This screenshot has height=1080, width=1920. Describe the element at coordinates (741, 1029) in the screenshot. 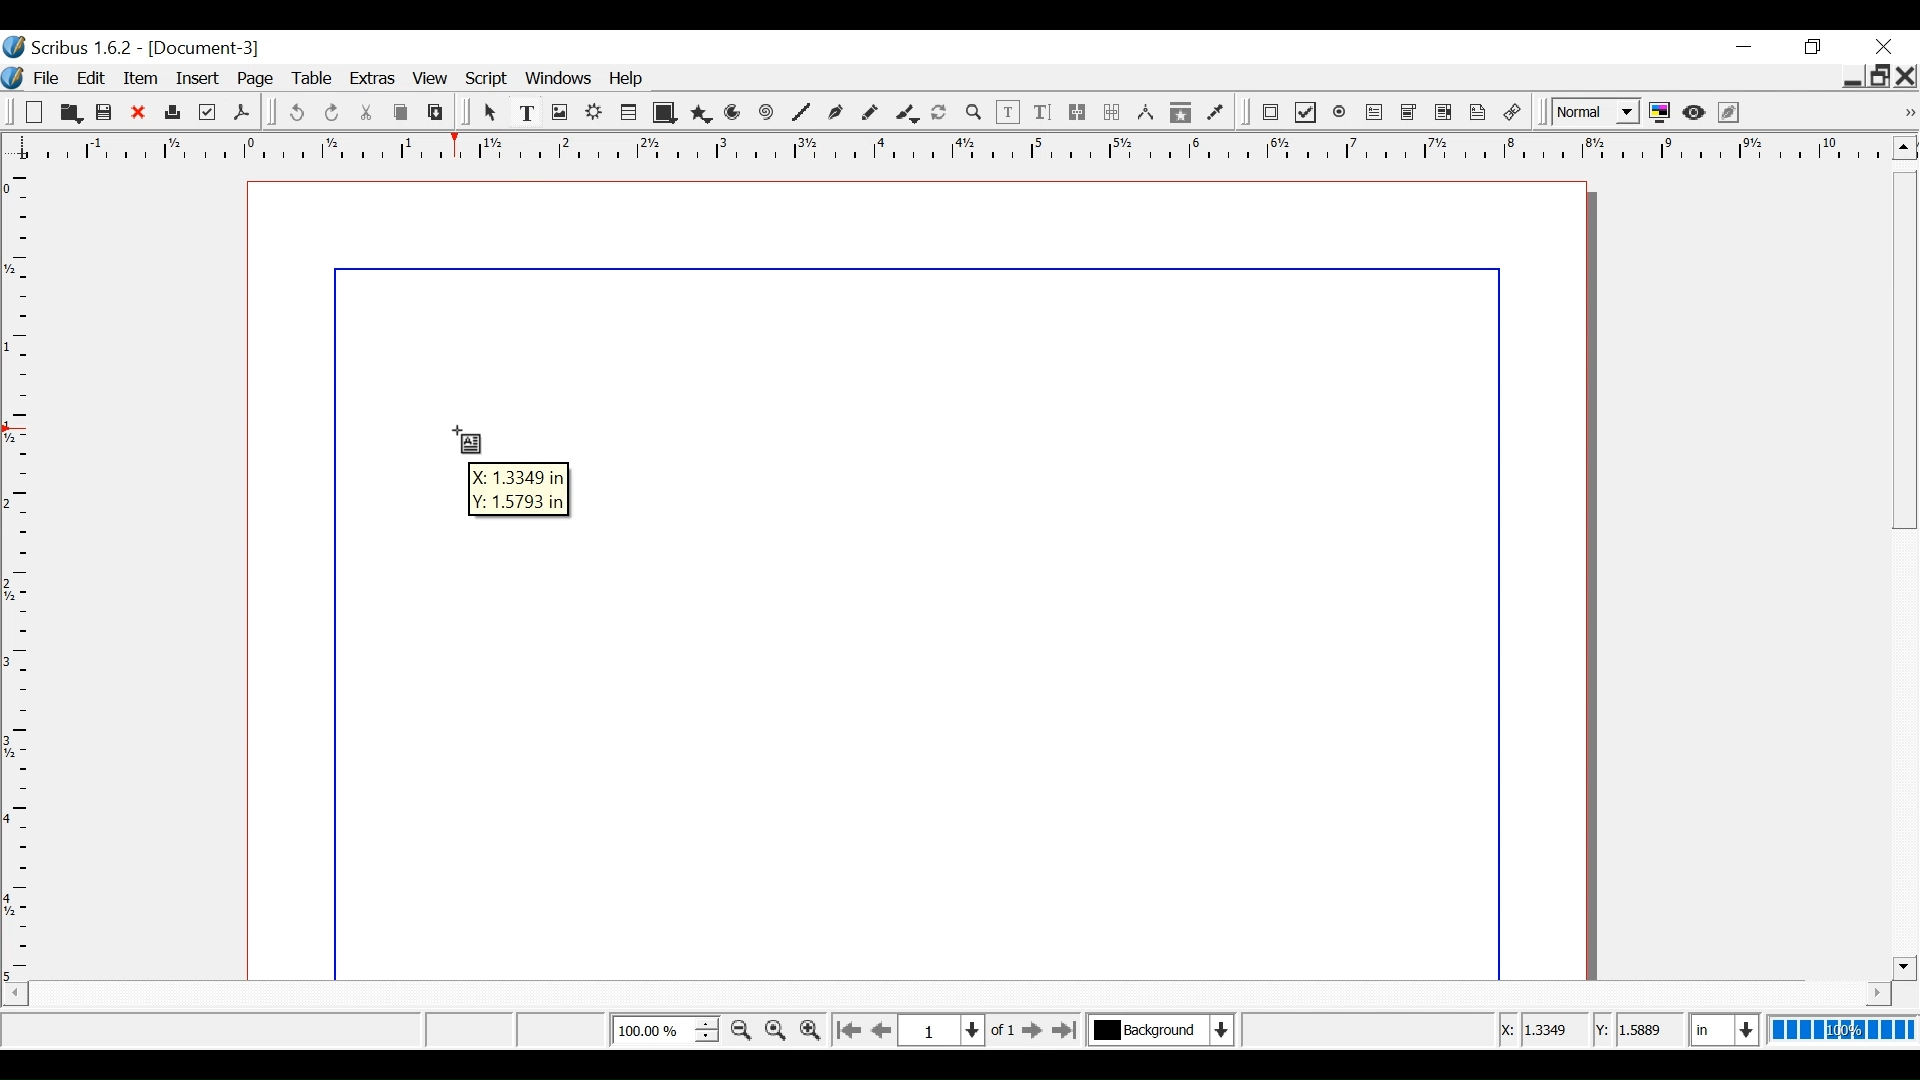

I see `Zoom out` at that location.